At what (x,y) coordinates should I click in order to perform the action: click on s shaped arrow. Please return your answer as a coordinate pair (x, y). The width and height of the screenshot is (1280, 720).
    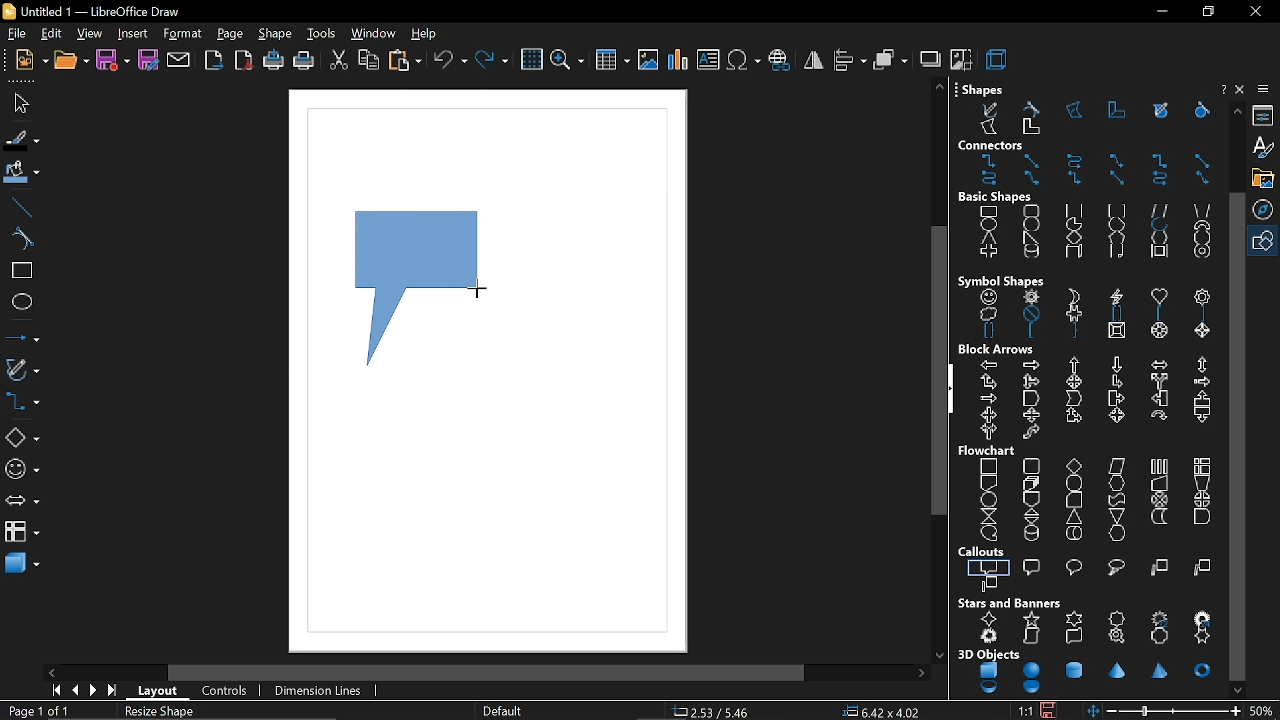
    Looking at the image, I should click on (1032, 434).